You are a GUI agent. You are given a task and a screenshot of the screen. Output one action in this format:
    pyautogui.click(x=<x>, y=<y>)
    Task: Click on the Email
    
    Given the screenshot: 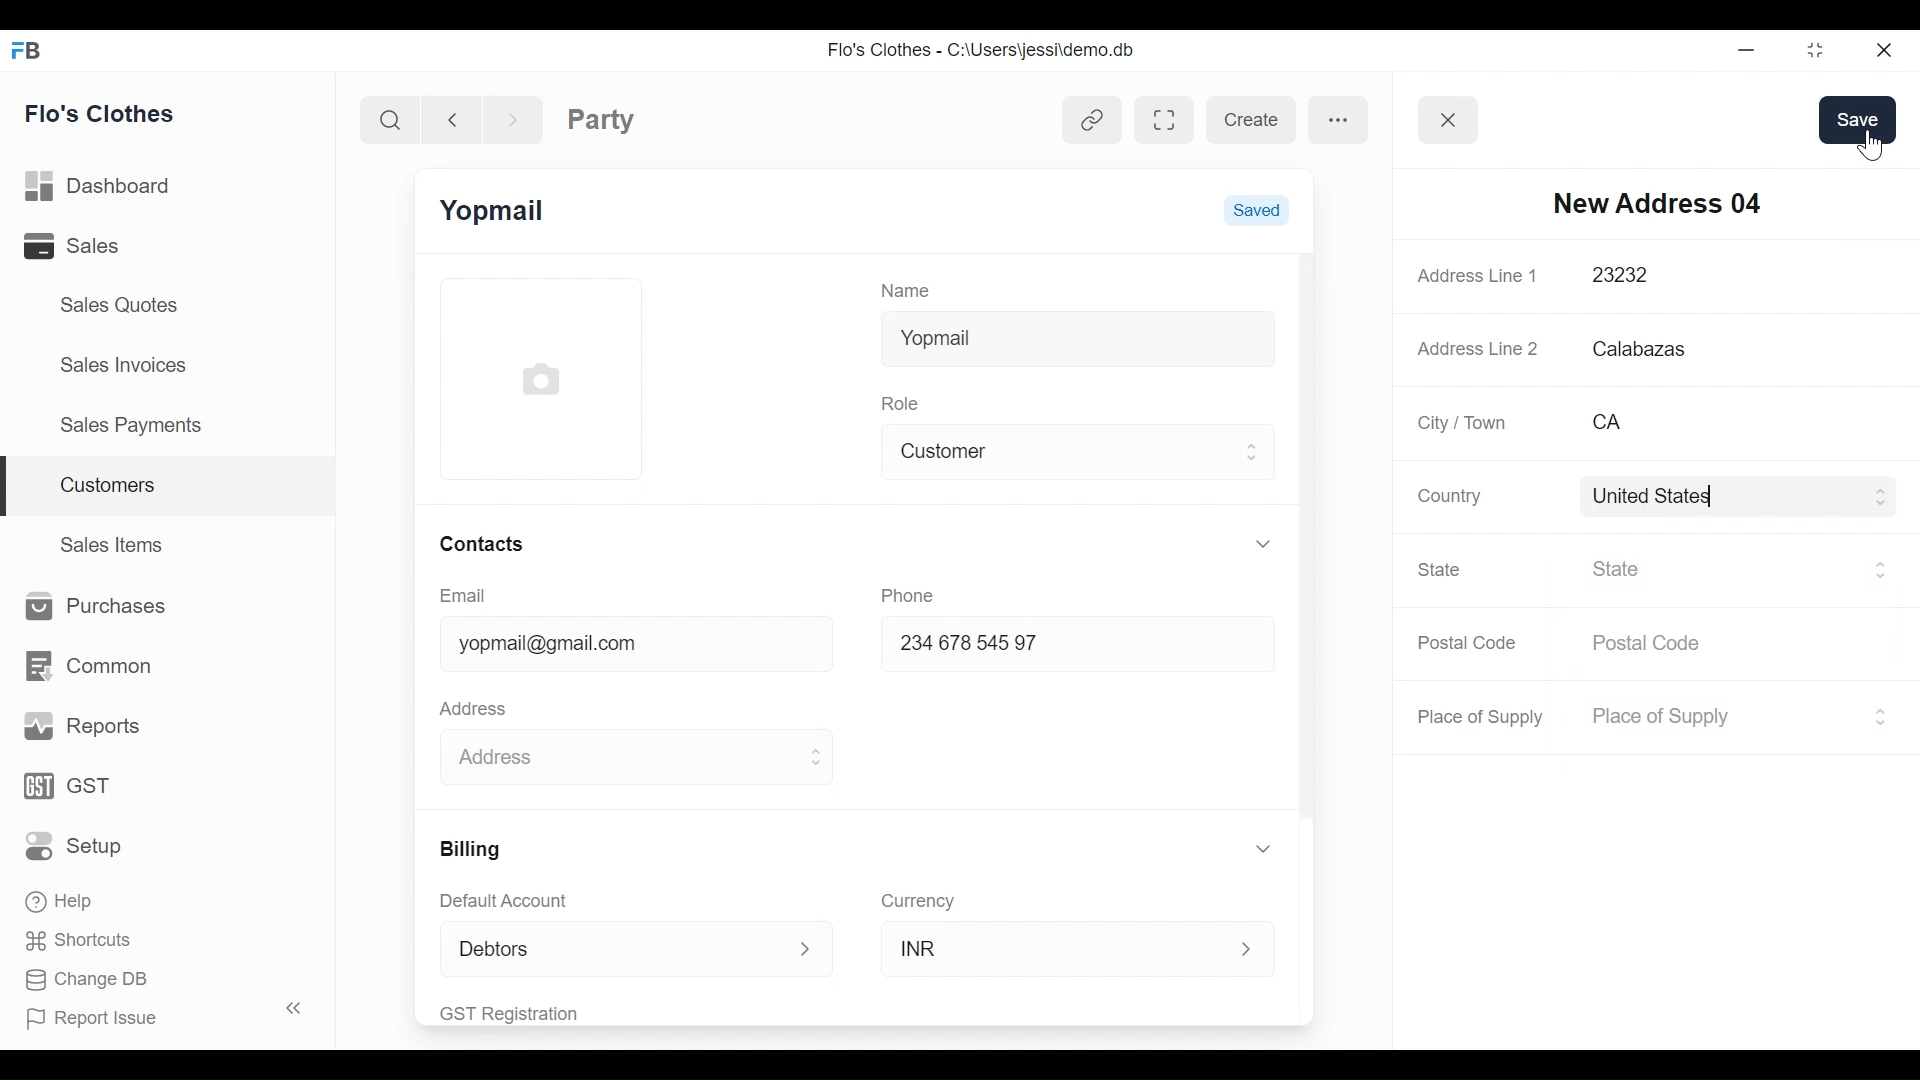 What is the action you would take?
    pyautogui.click(x=464, y=596)
    